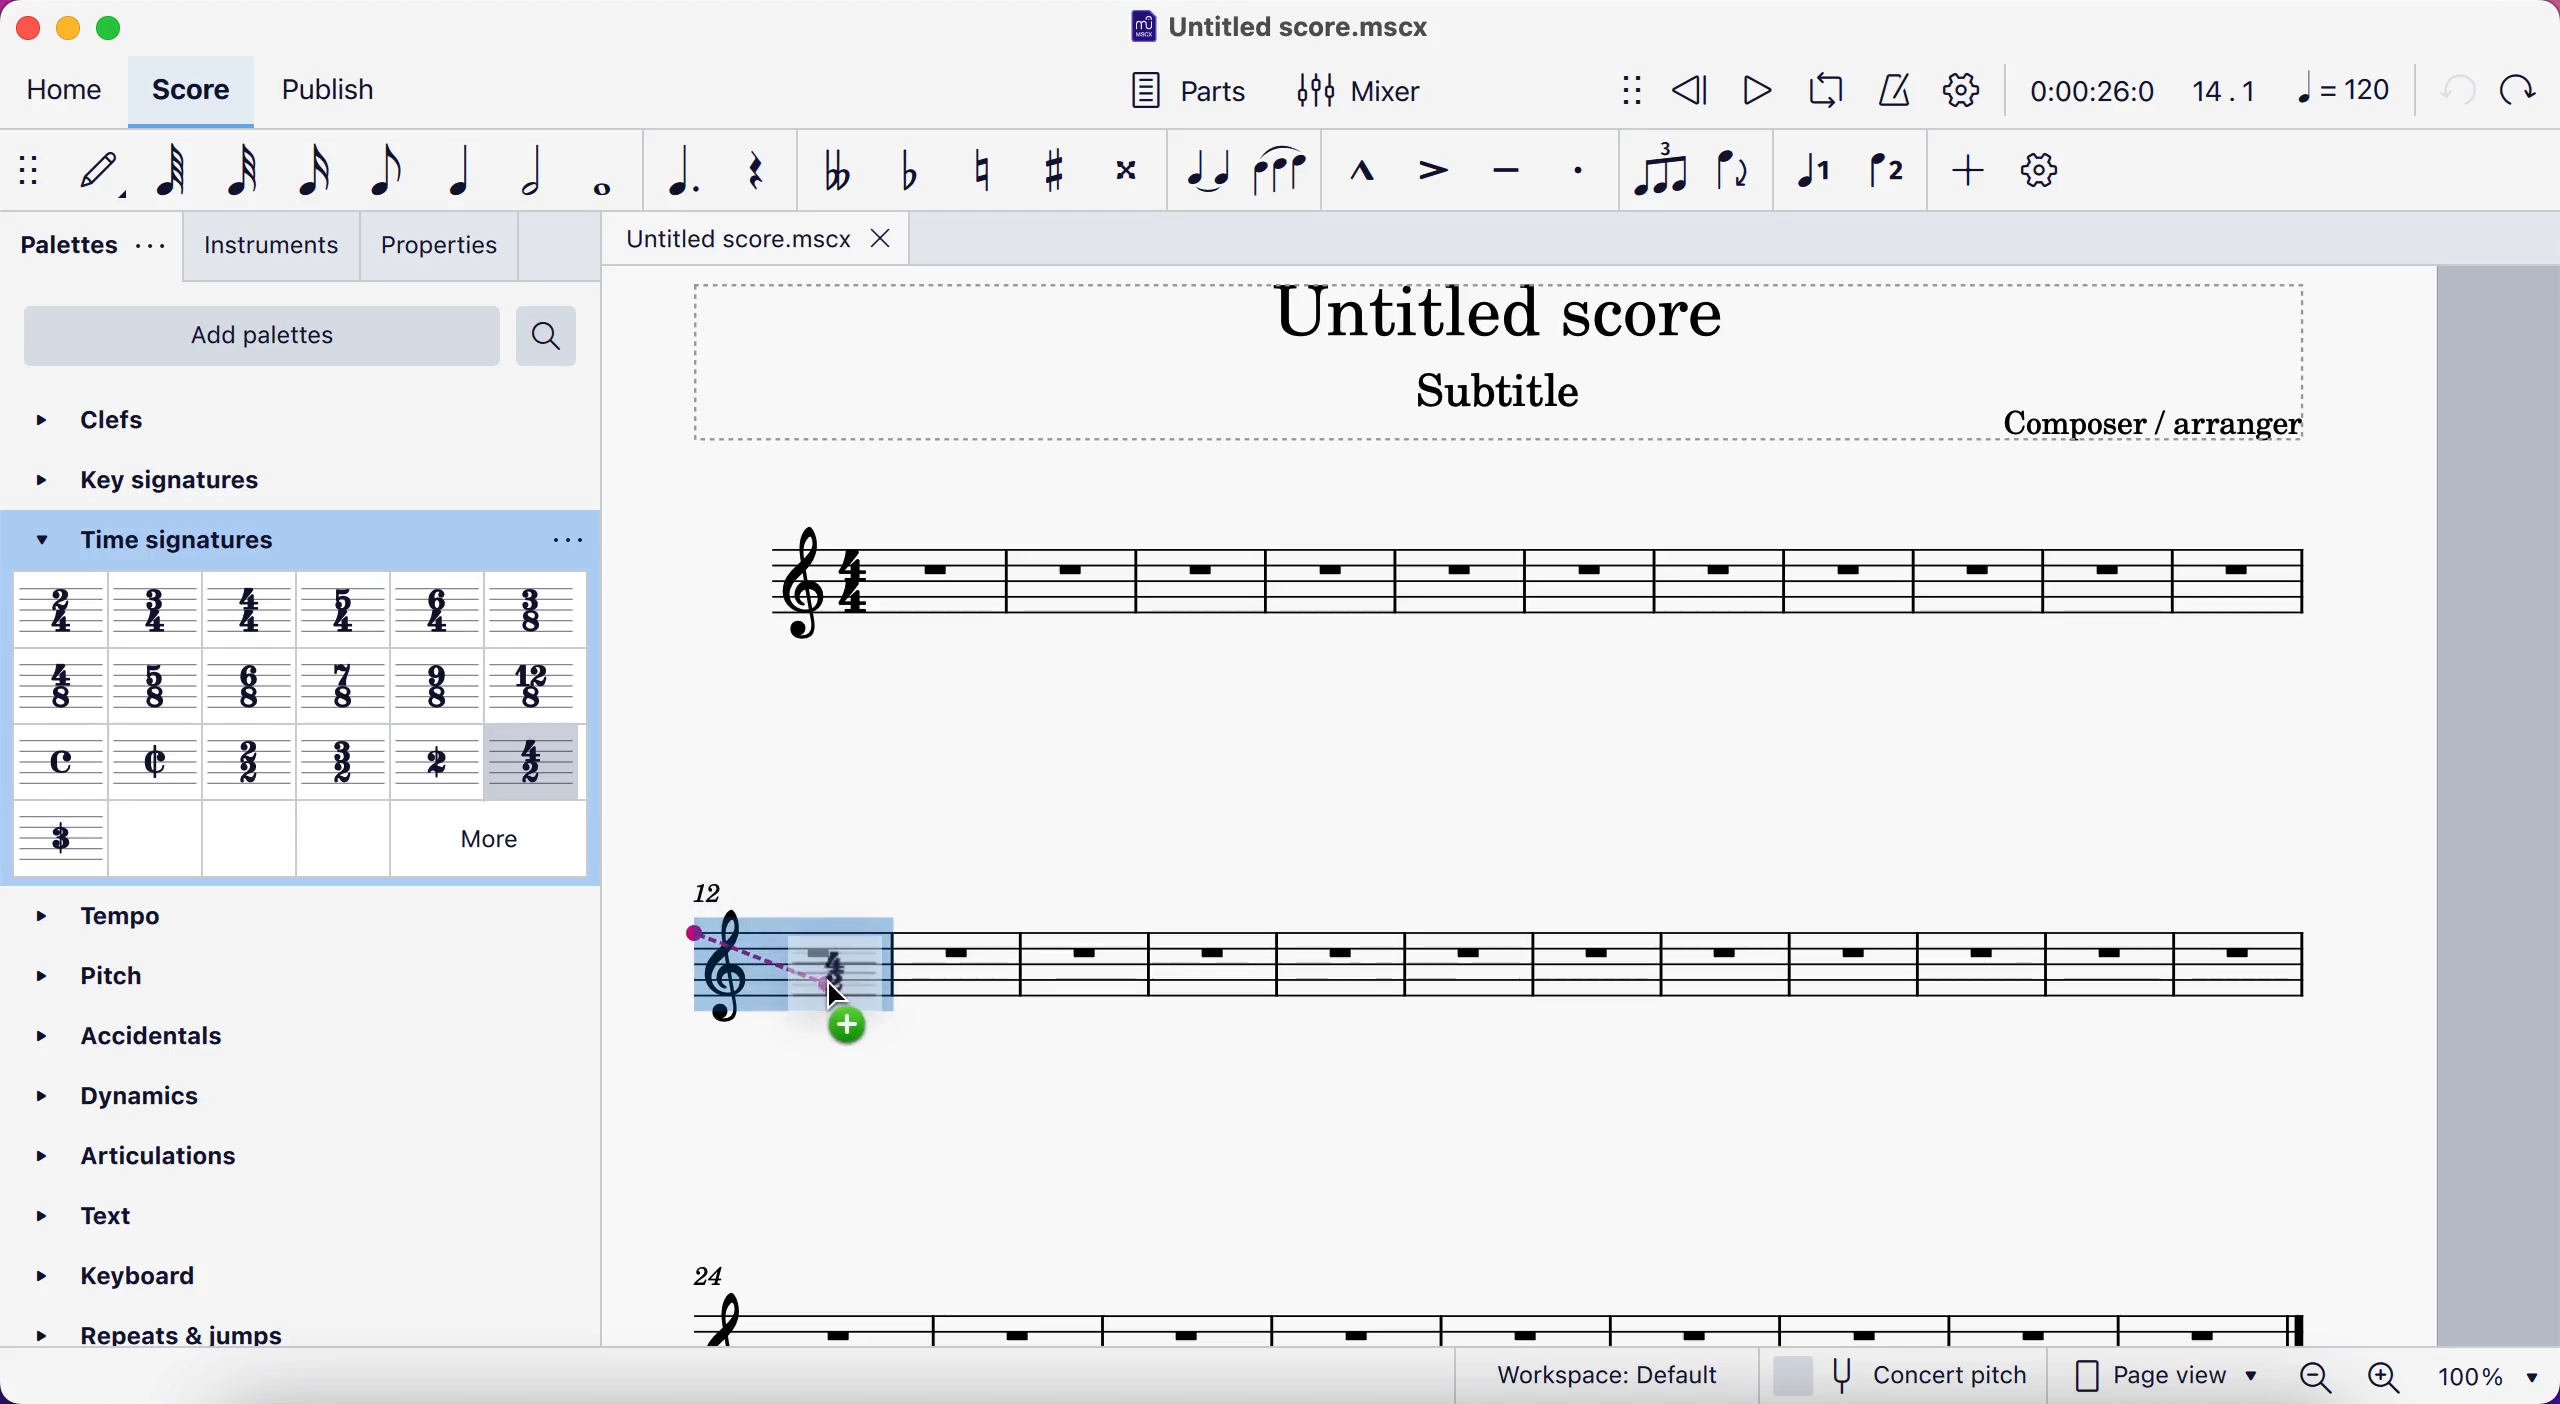 The image size is (2560, 1404). Describe the element at coordinates (374, 171) in the screenshot. I see `eight note` at that location.